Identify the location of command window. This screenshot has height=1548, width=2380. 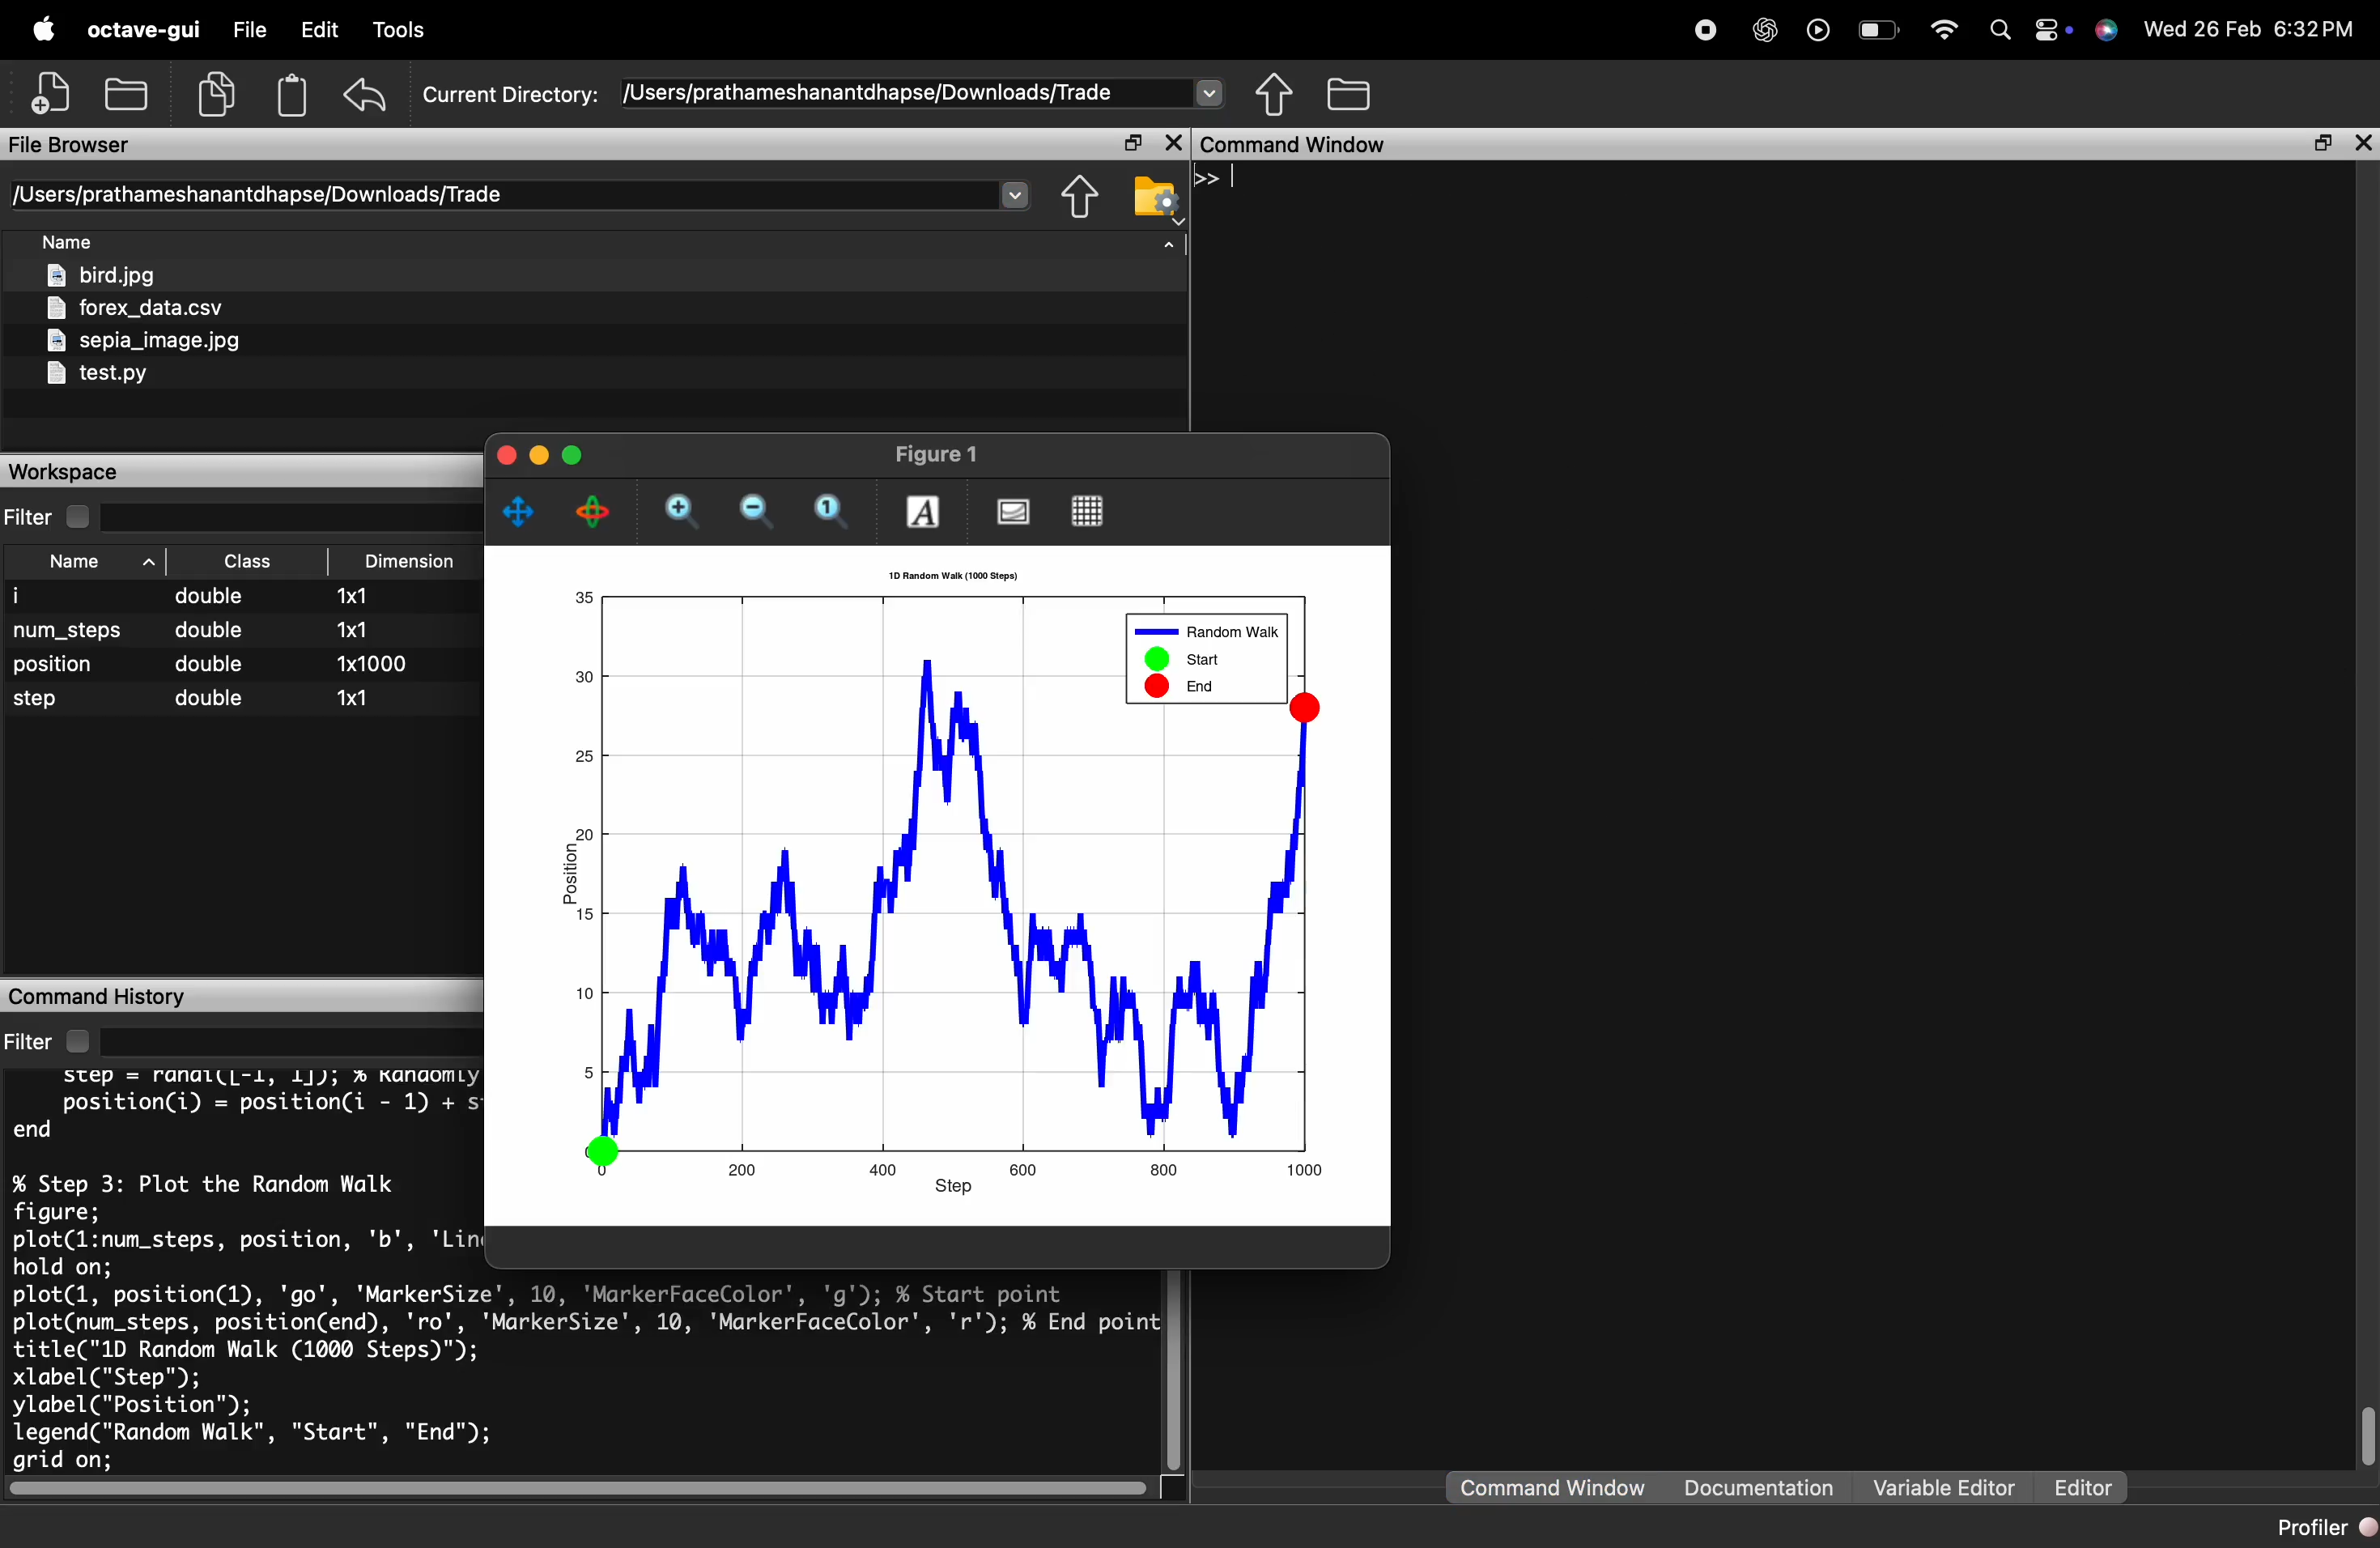
(1307, 145).